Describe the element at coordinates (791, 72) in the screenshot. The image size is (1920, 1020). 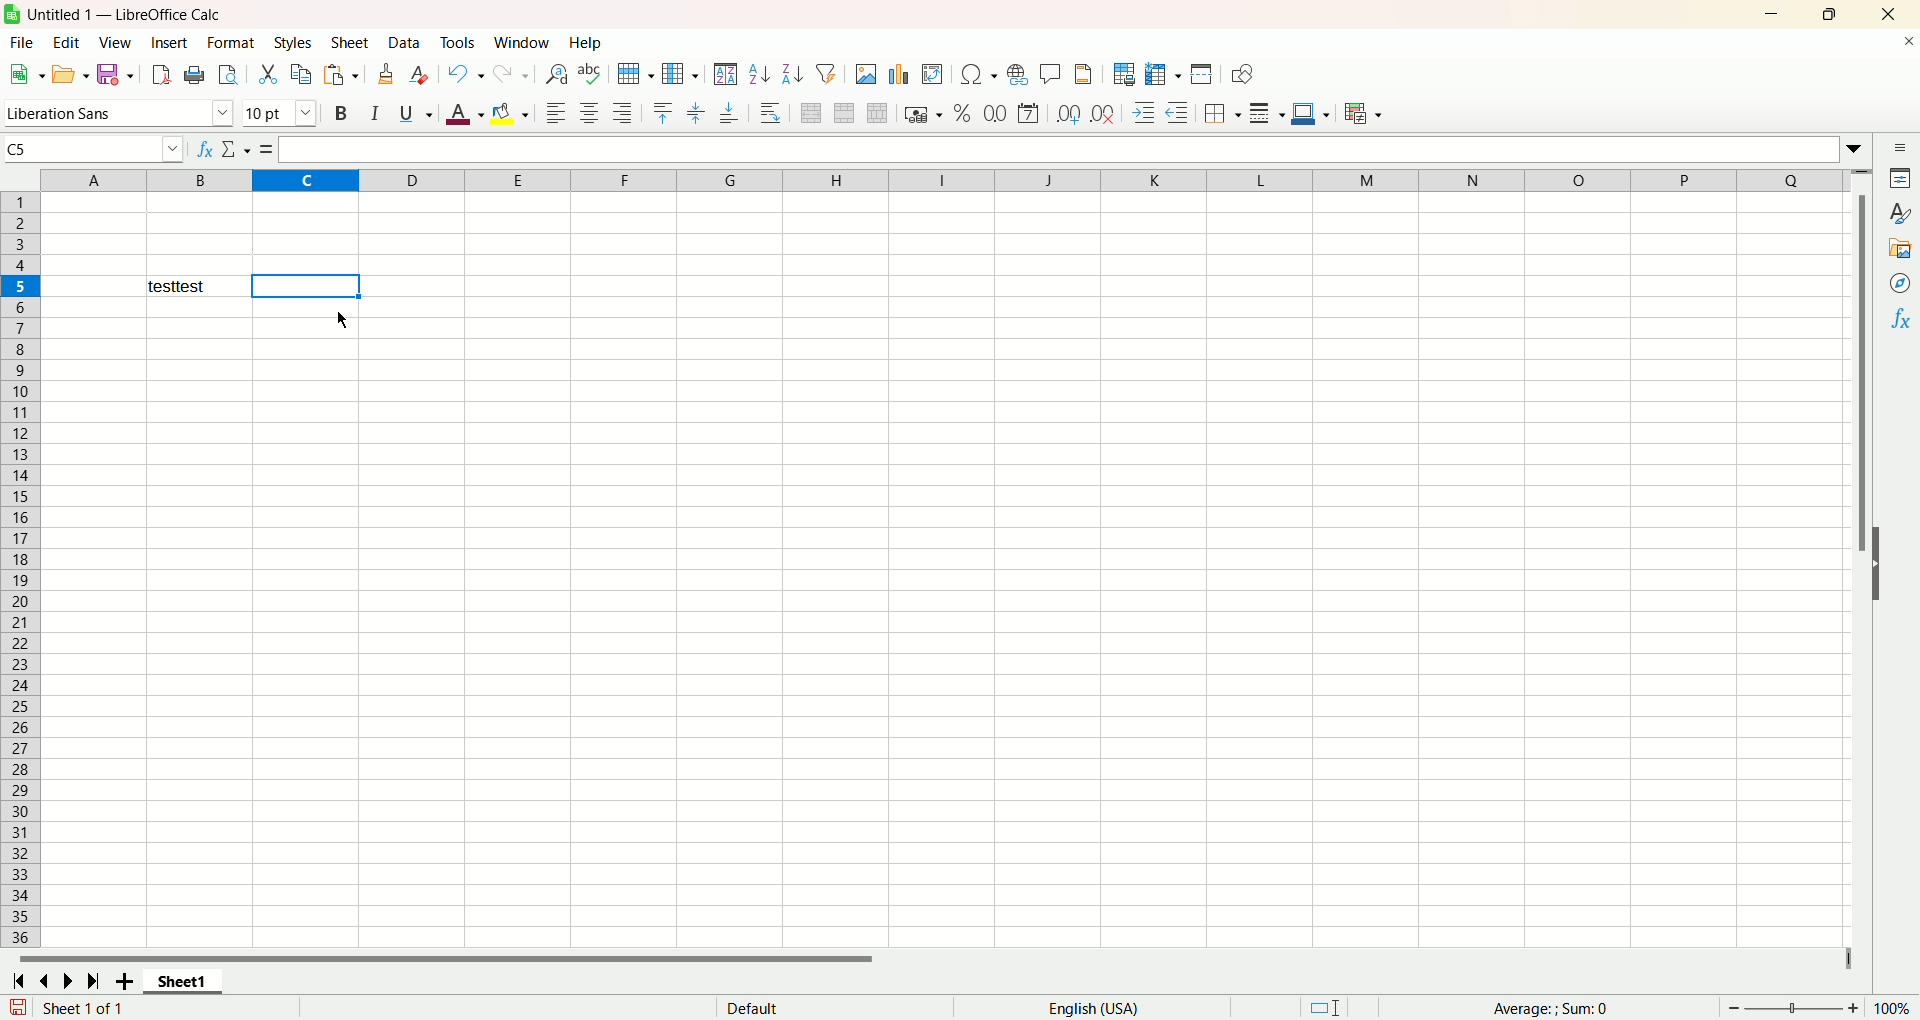
I see `sort descending` at that location.